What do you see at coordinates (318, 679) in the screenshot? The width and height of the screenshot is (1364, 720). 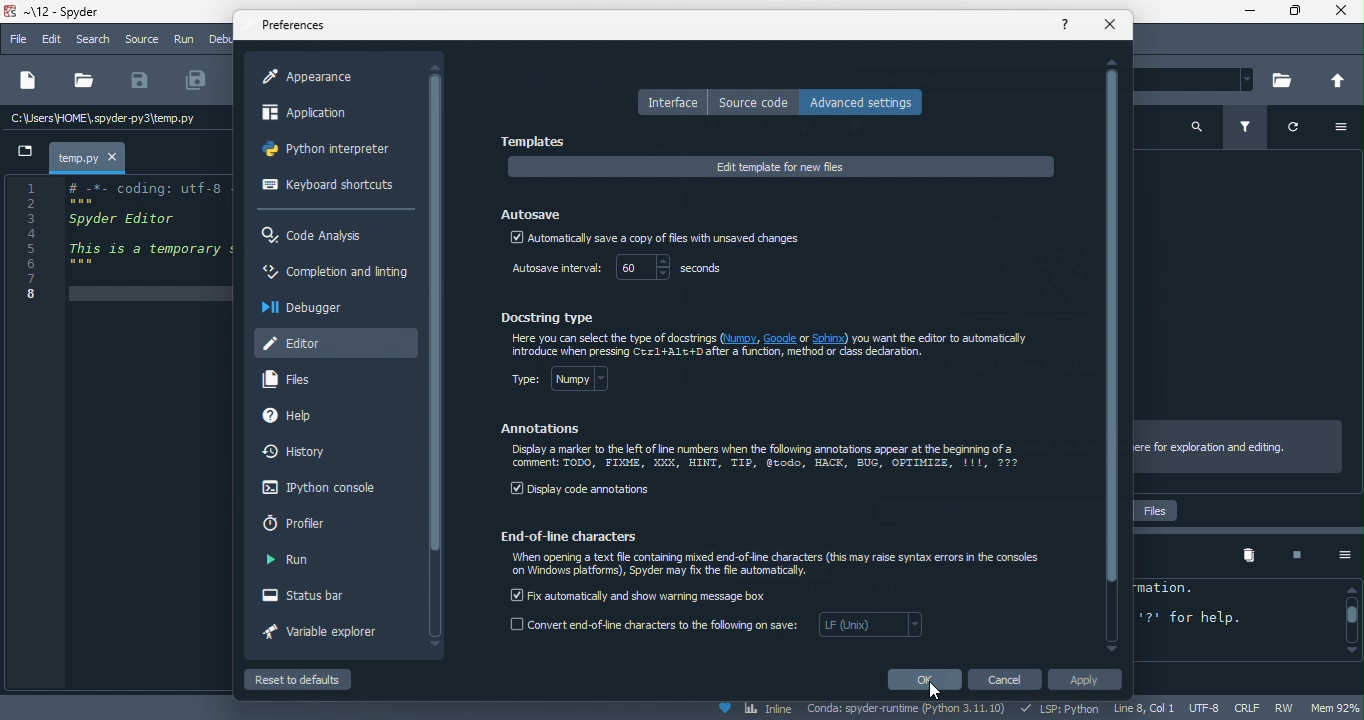 I see `reset to defaults` at bounding box center [318, 679].